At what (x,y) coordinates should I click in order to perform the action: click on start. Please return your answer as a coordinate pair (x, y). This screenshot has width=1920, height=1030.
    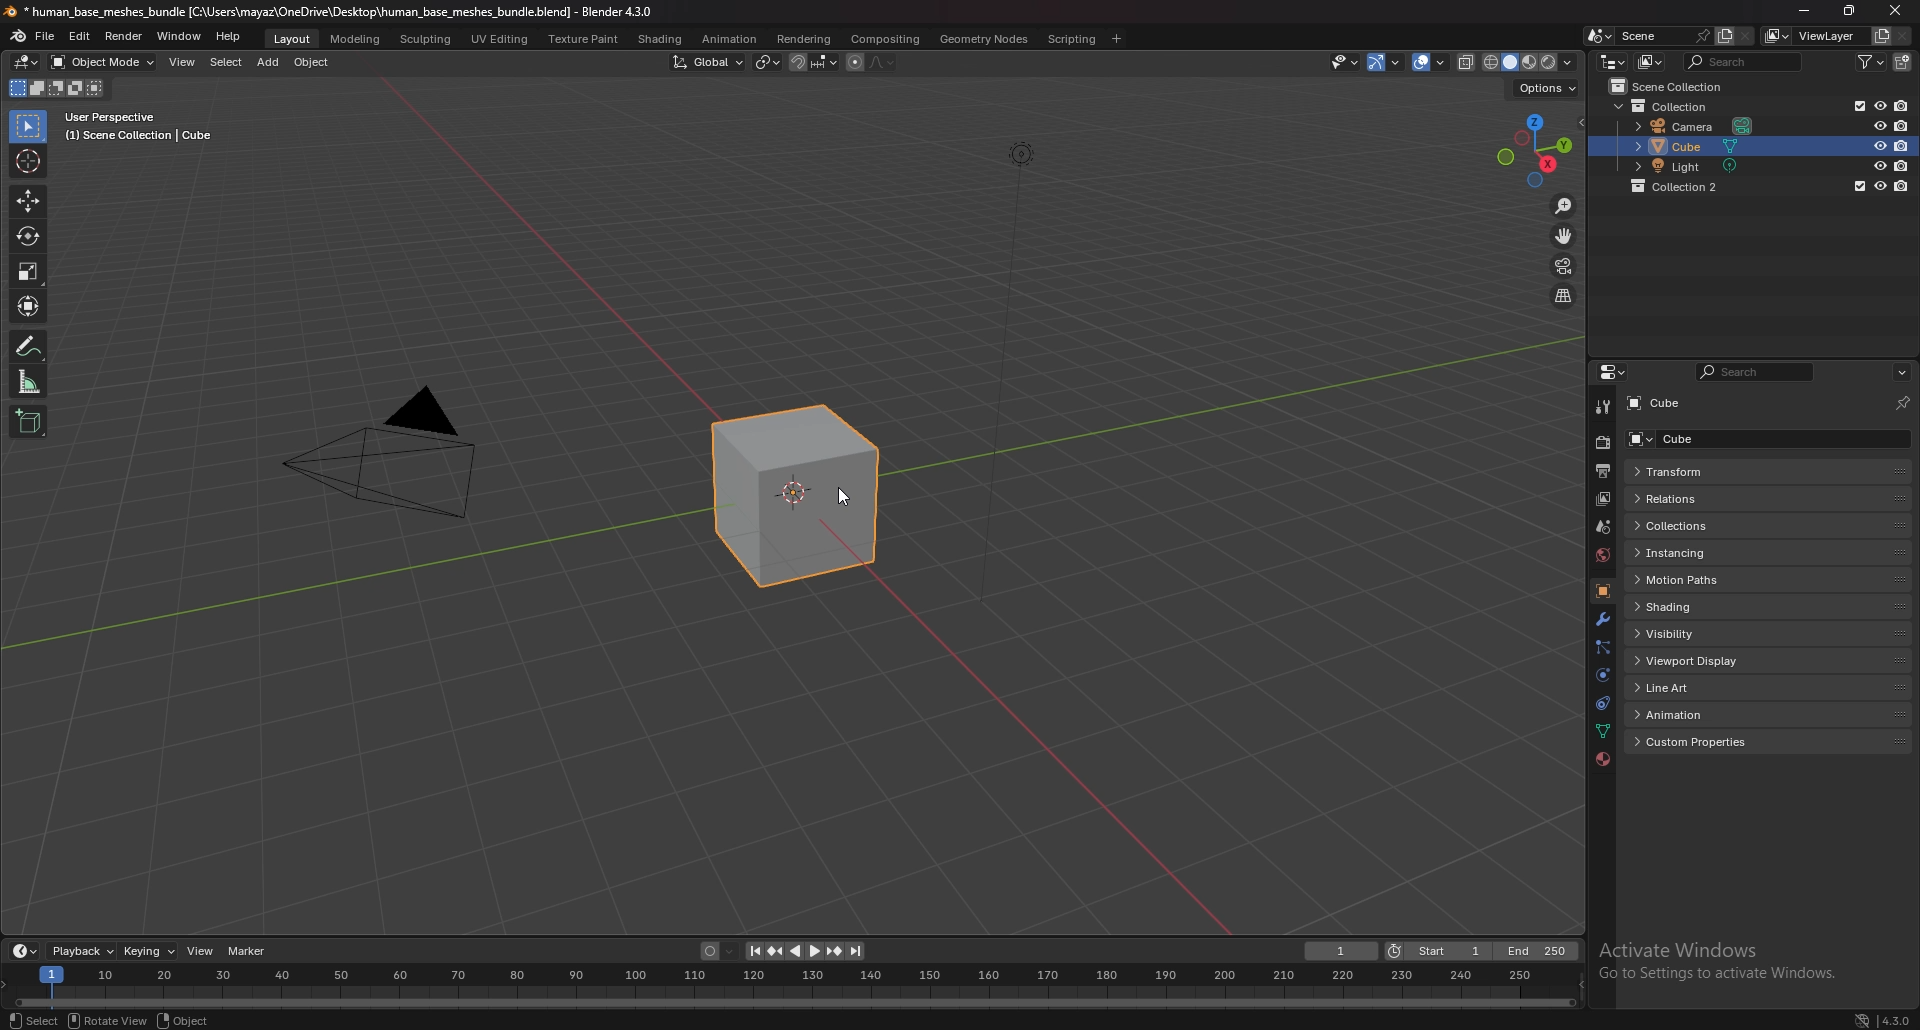
    Looking at the image, I should click on (1436, 951).